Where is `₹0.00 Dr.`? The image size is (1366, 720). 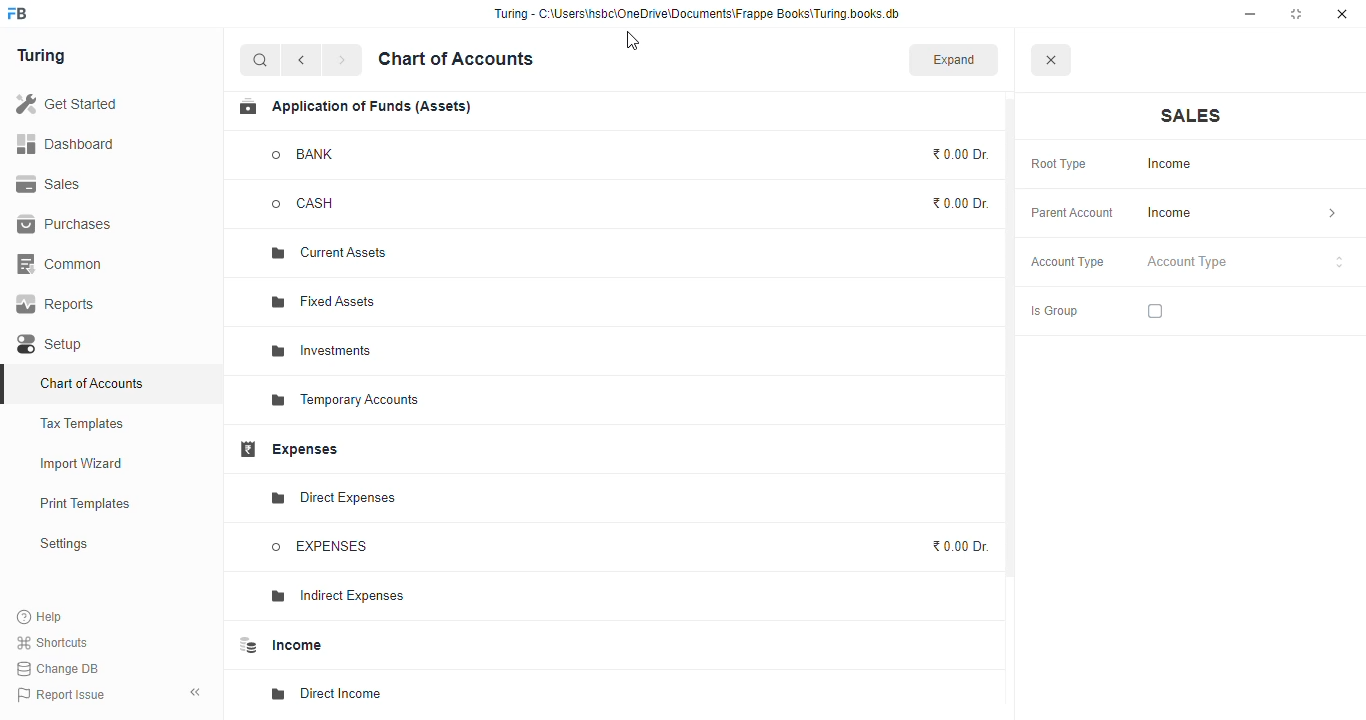 ₹0.00 Dr. is located at coordinates (962, 203).